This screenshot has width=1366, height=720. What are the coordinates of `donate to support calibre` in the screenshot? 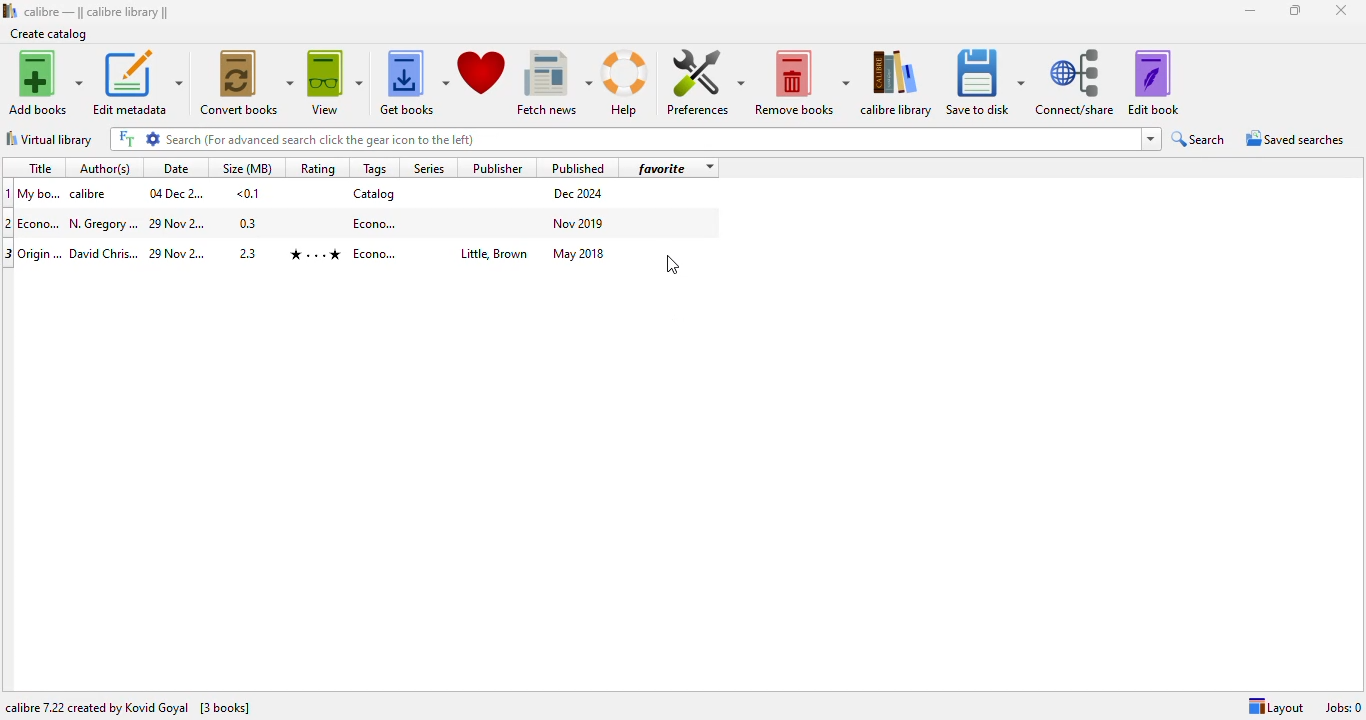 It's located at (482, 73).